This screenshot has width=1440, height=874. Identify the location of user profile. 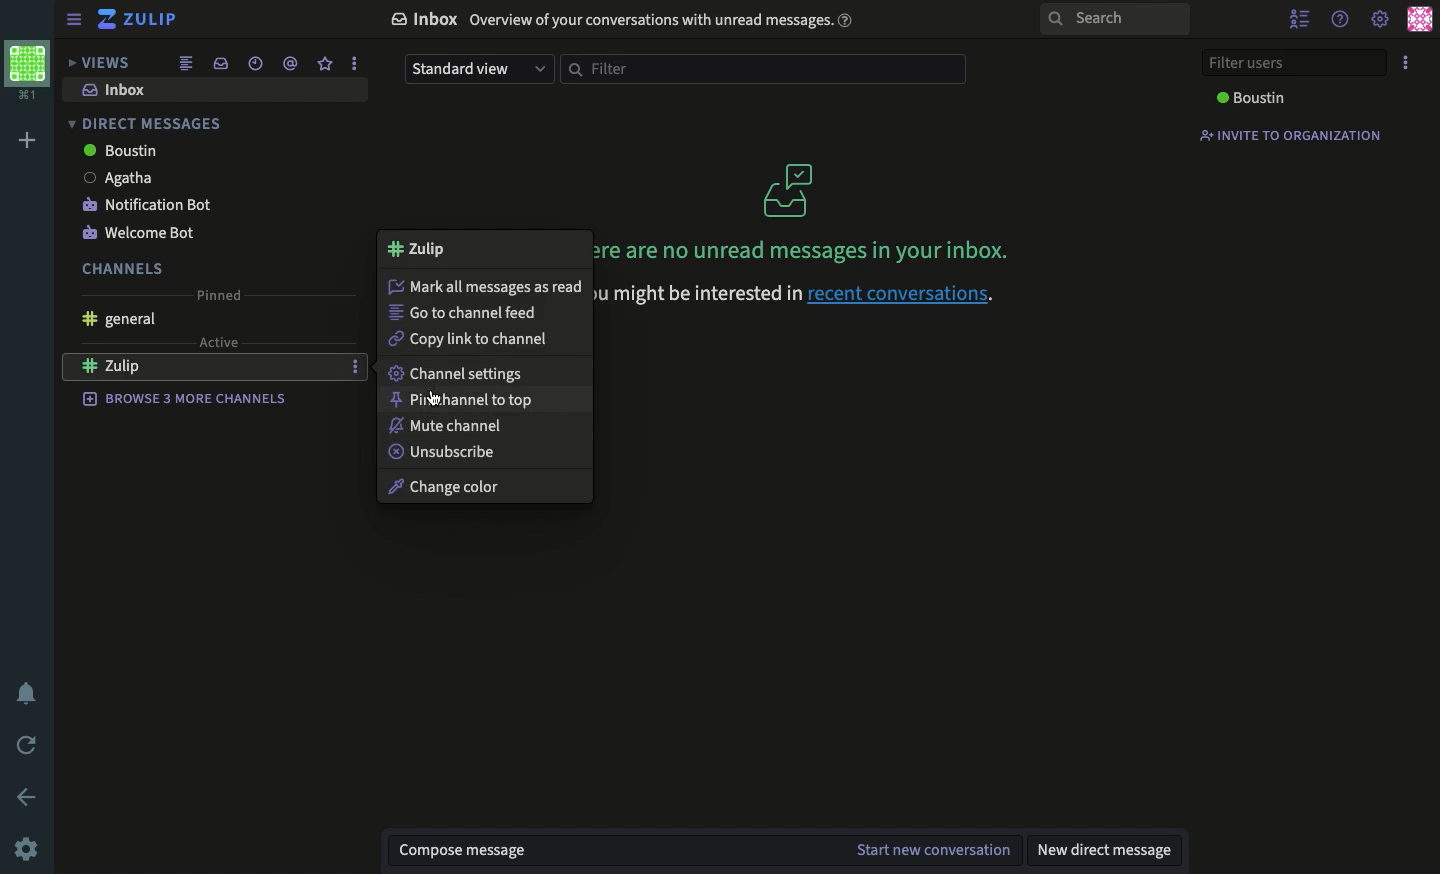
(1420, 18).